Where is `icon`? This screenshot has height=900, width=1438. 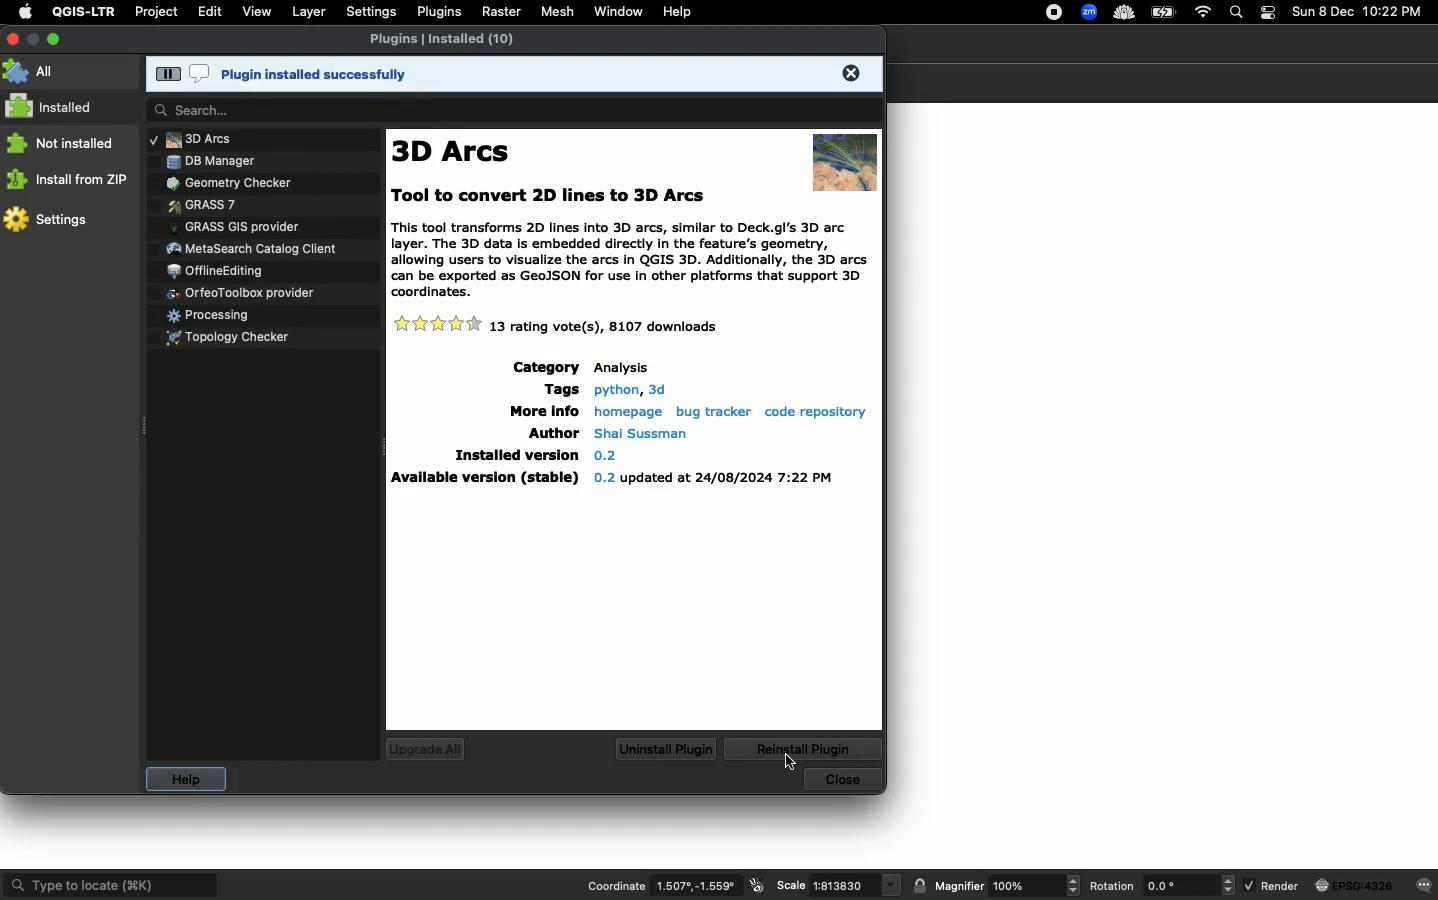
icon is located at coordinates (758, 885).